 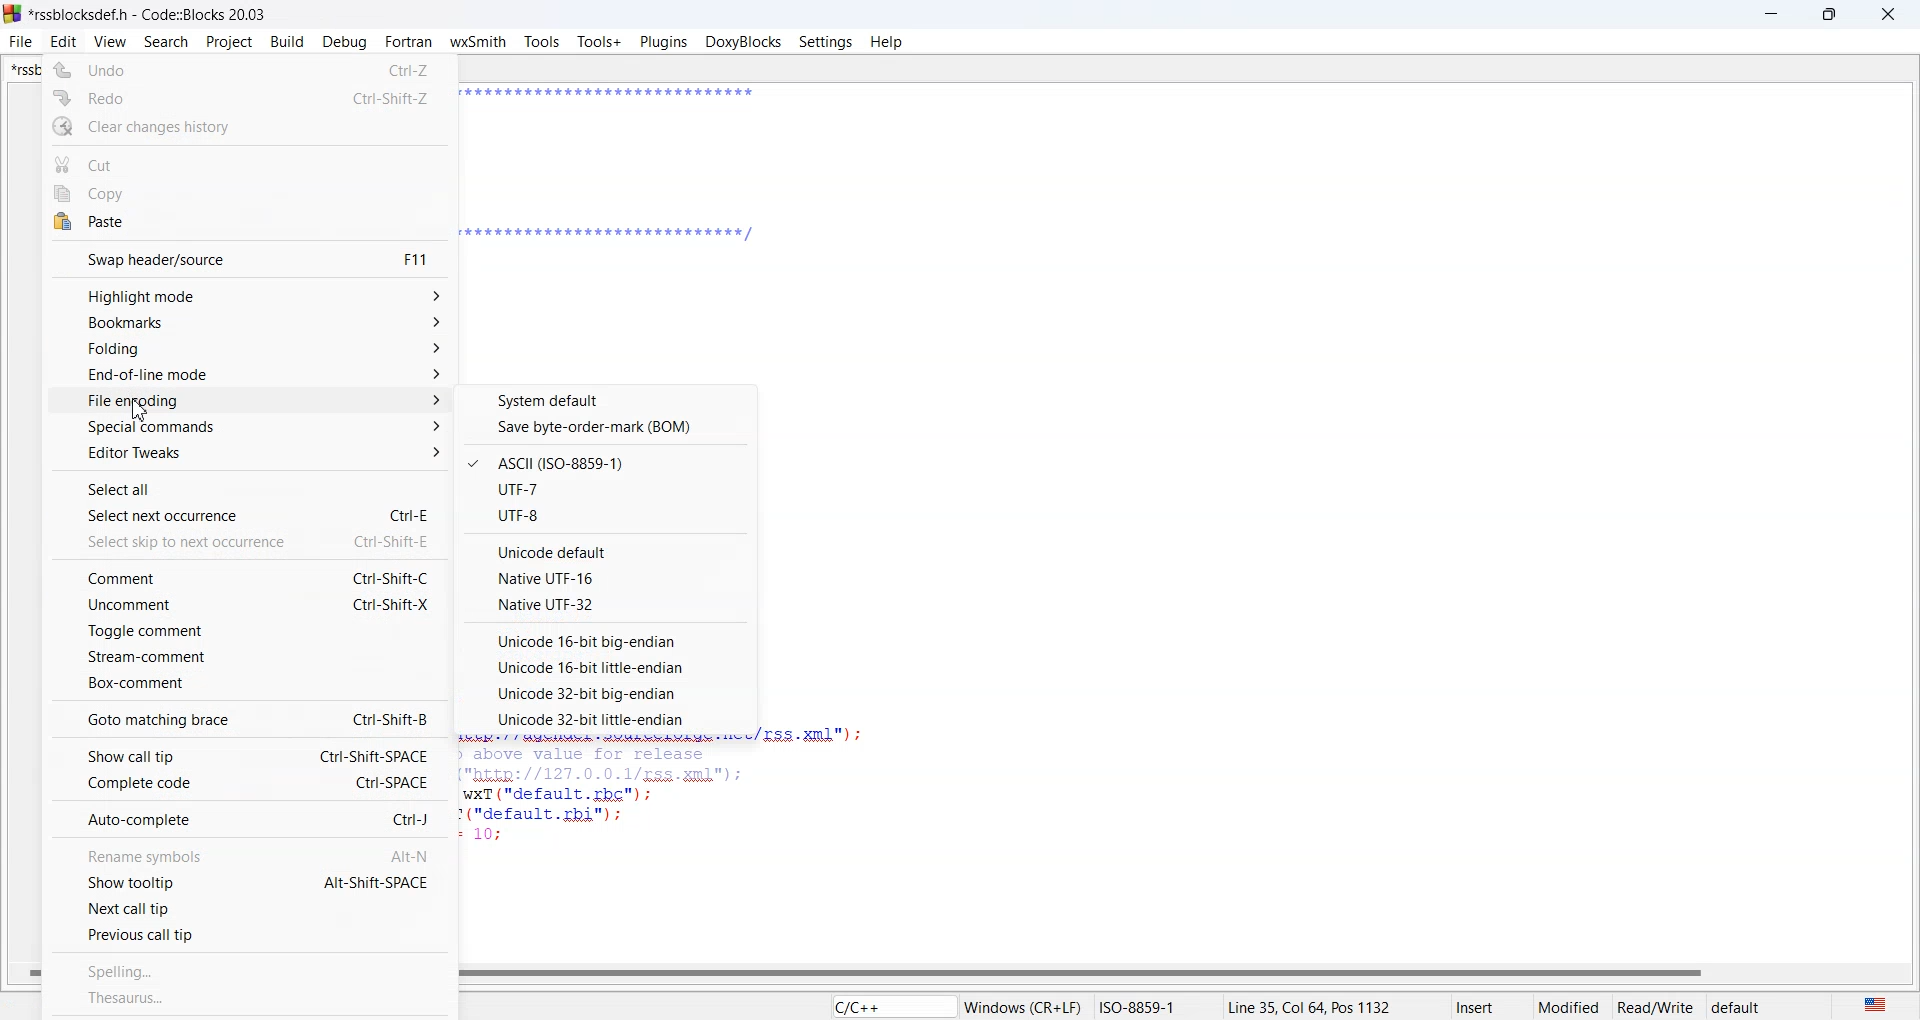 What do you see at coordinates (344, 42) in the screenshot?
I see `Debug` at bounding box center [344, 42].